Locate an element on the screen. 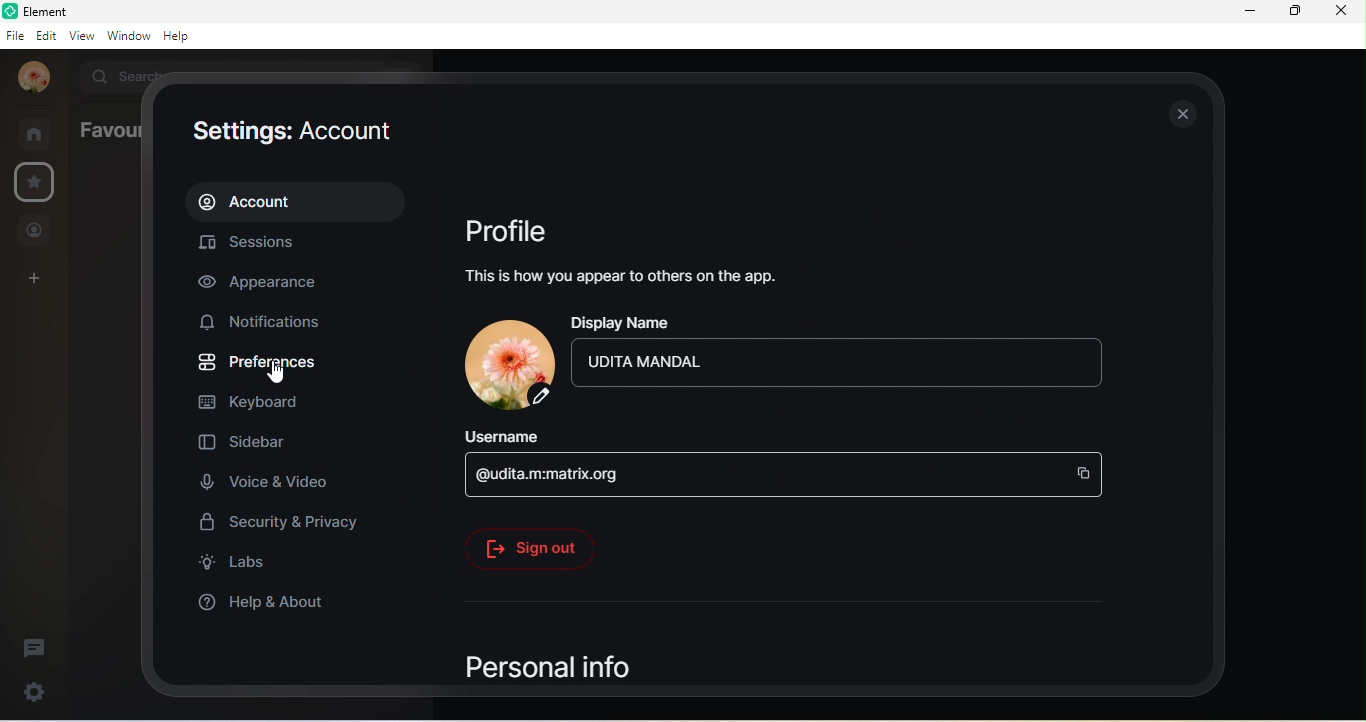 Image resolution: width=1366 pixels, height=722 pixels. sessions is located at coordinates (271, 241).